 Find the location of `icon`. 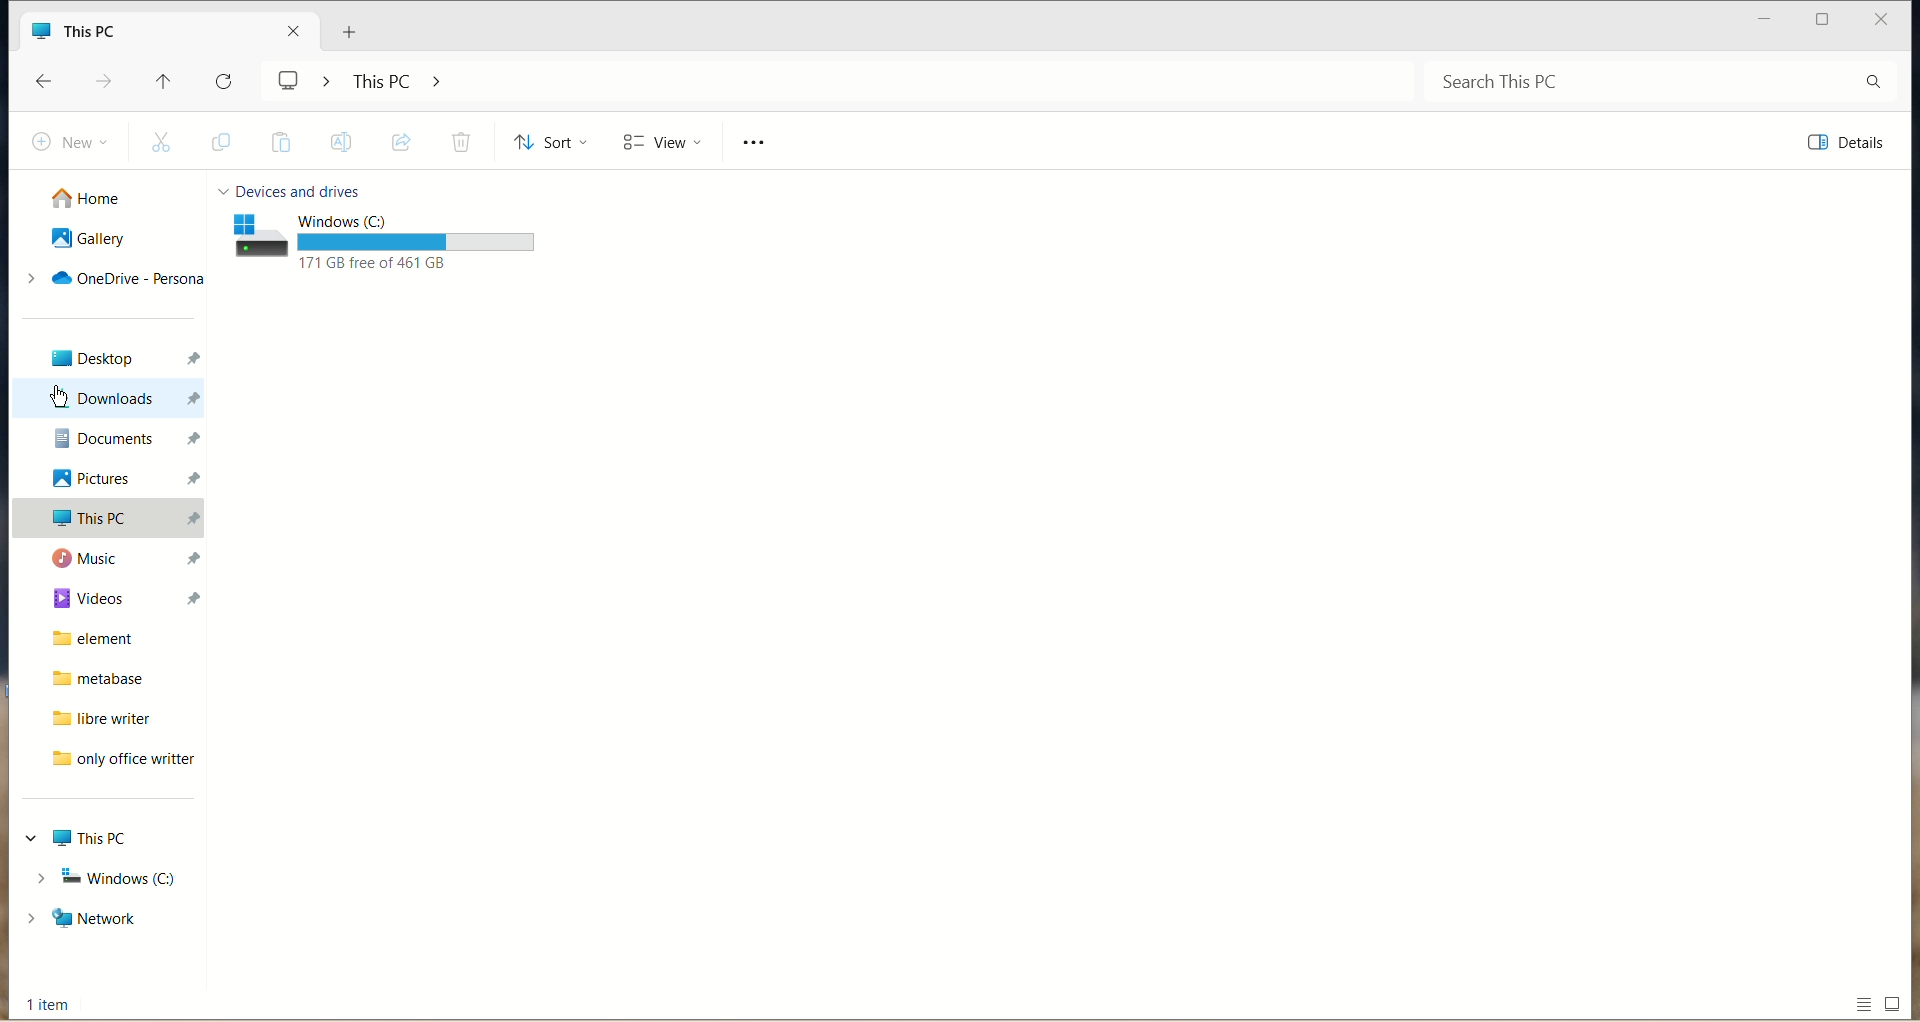

icon is located at coordinates (256, 235).